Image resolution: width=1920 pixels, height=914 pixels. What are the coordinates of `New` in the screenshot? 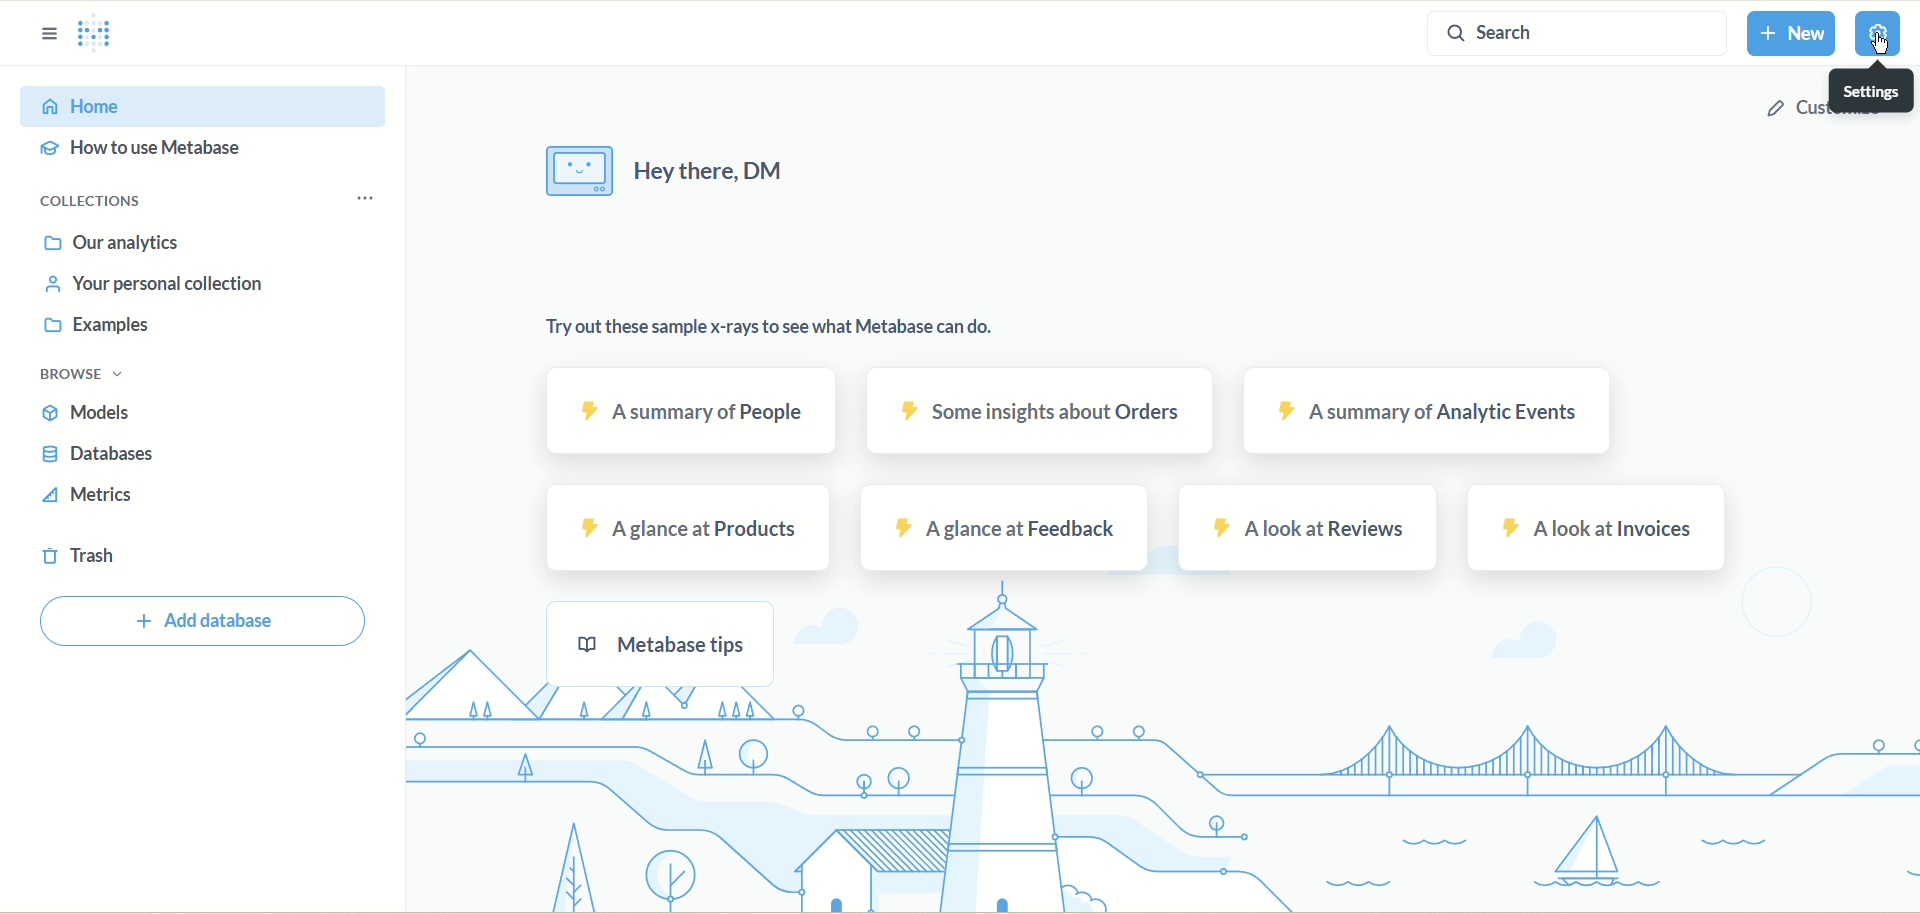 It's located at (1792, 37).